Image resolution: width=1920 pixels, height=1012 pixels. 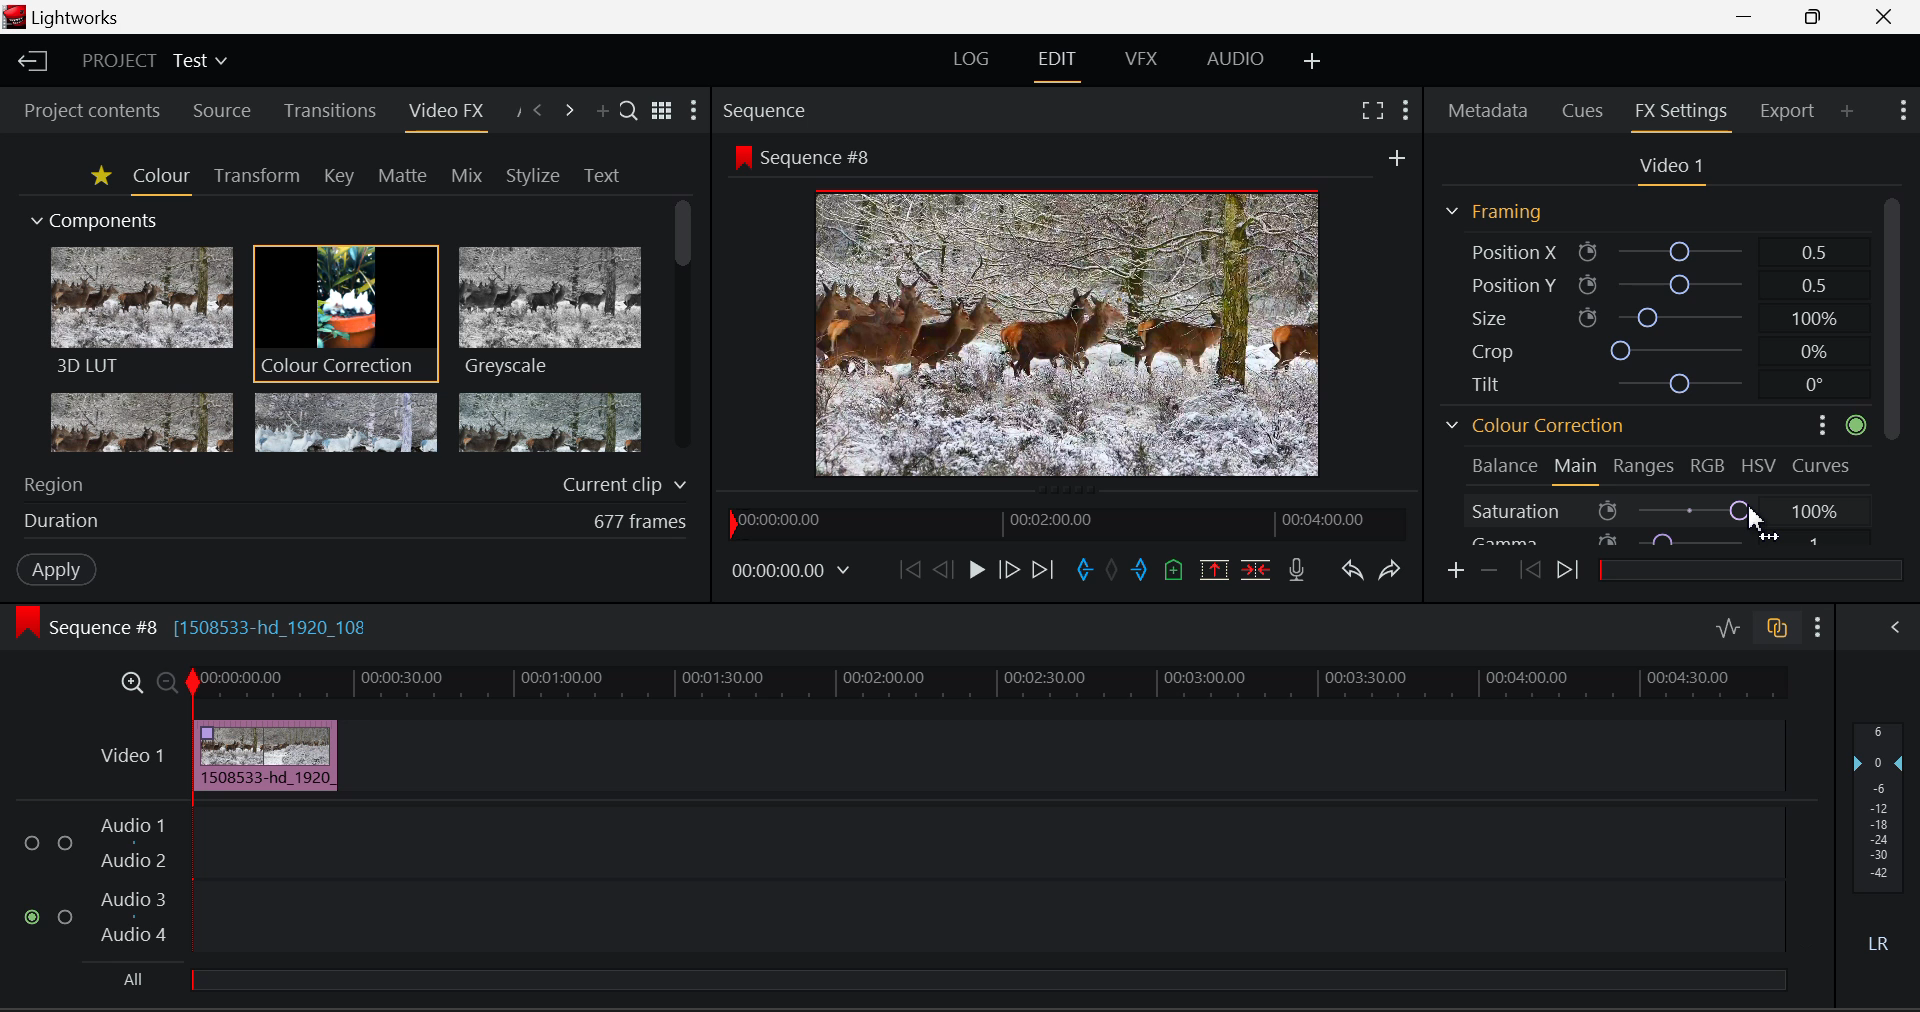 I want to click on Metadata, so click(x=1488, y=112).